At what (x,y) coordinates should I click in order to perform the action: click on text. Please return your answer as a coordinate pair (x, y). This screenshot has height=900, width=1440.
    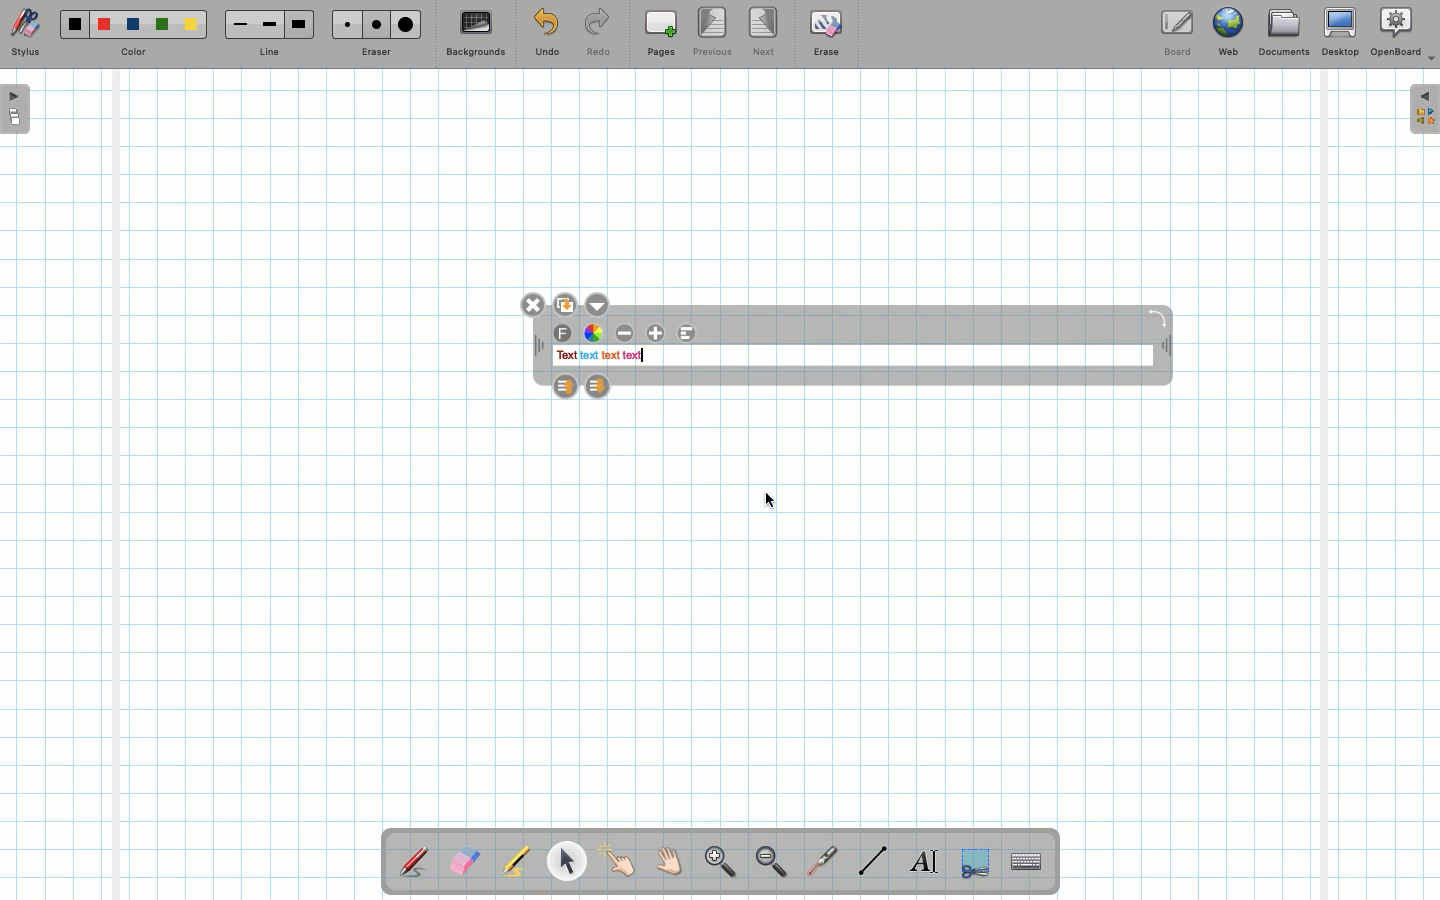
    Looking at the image, I should click on (611, 356).